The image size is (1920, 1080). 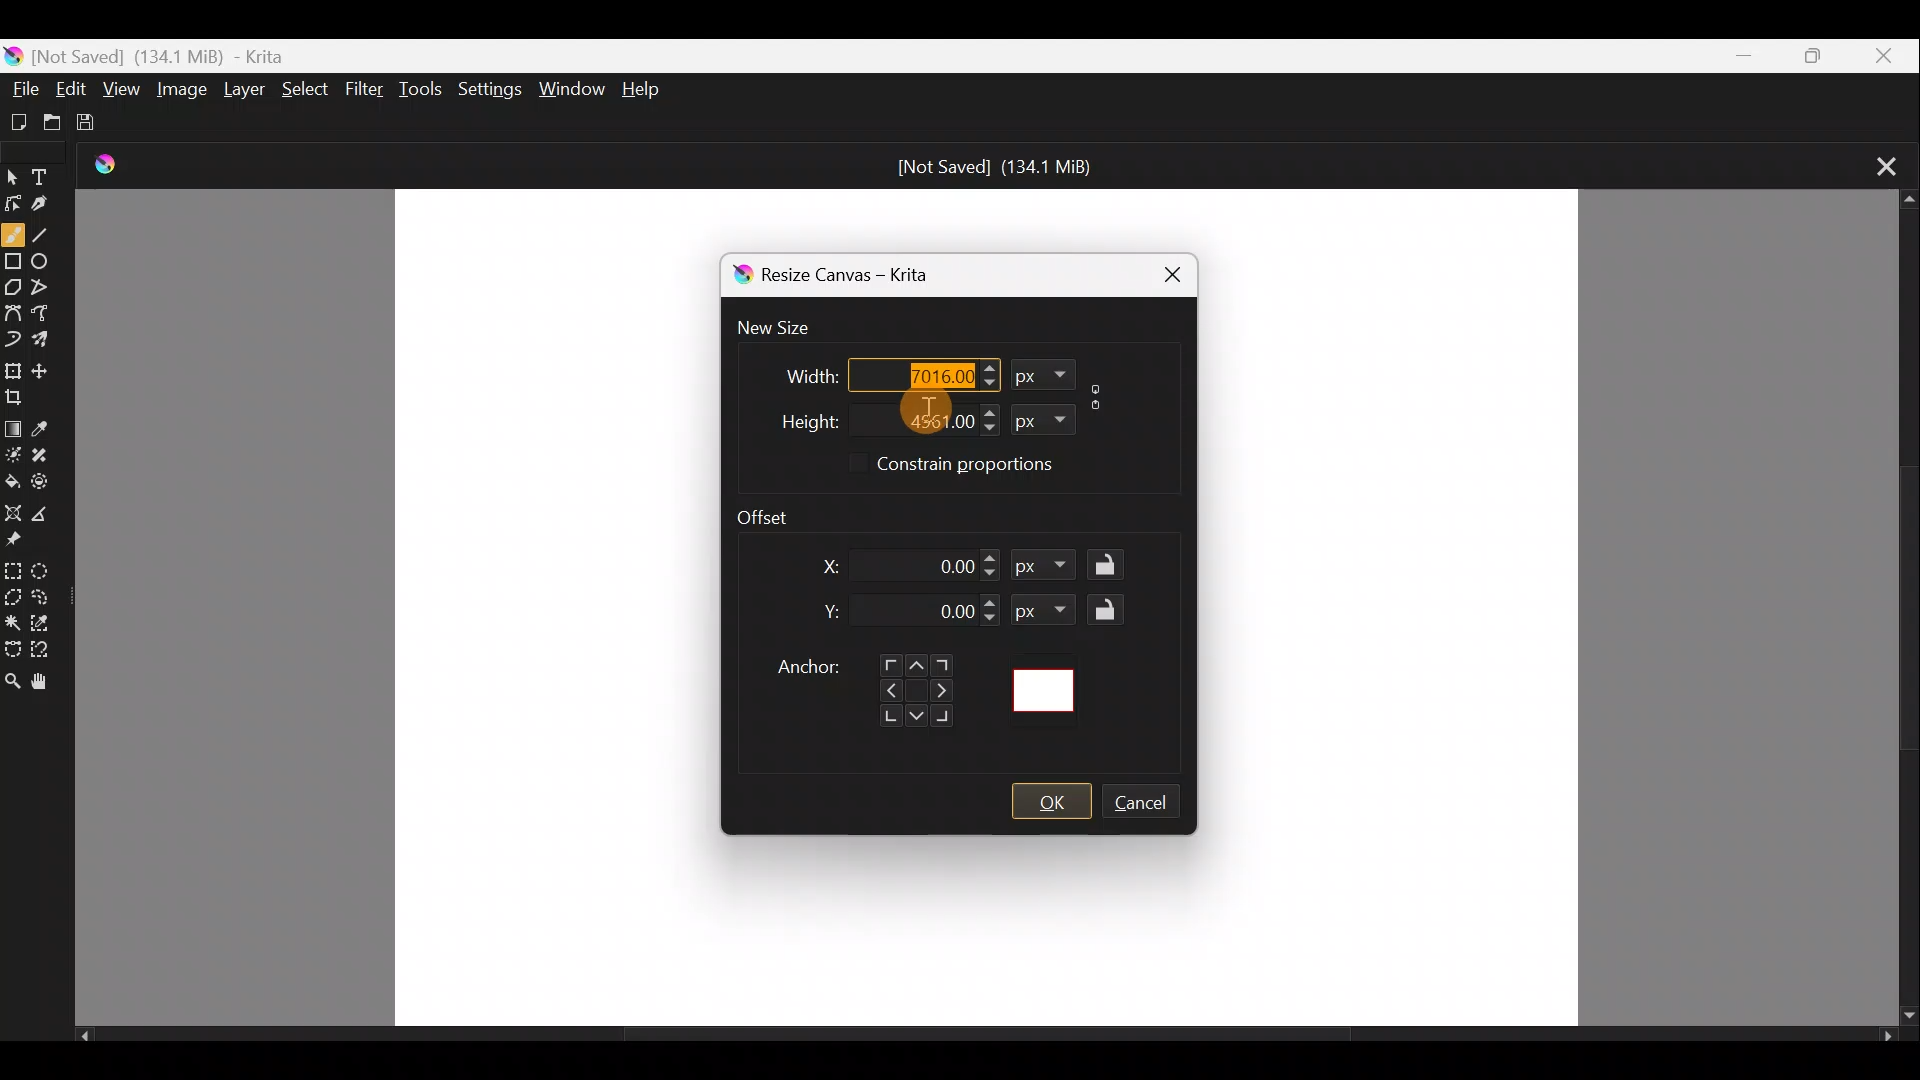 I want to click on [Not Saved] (134.1 MiB), so click(x=996, y=167).